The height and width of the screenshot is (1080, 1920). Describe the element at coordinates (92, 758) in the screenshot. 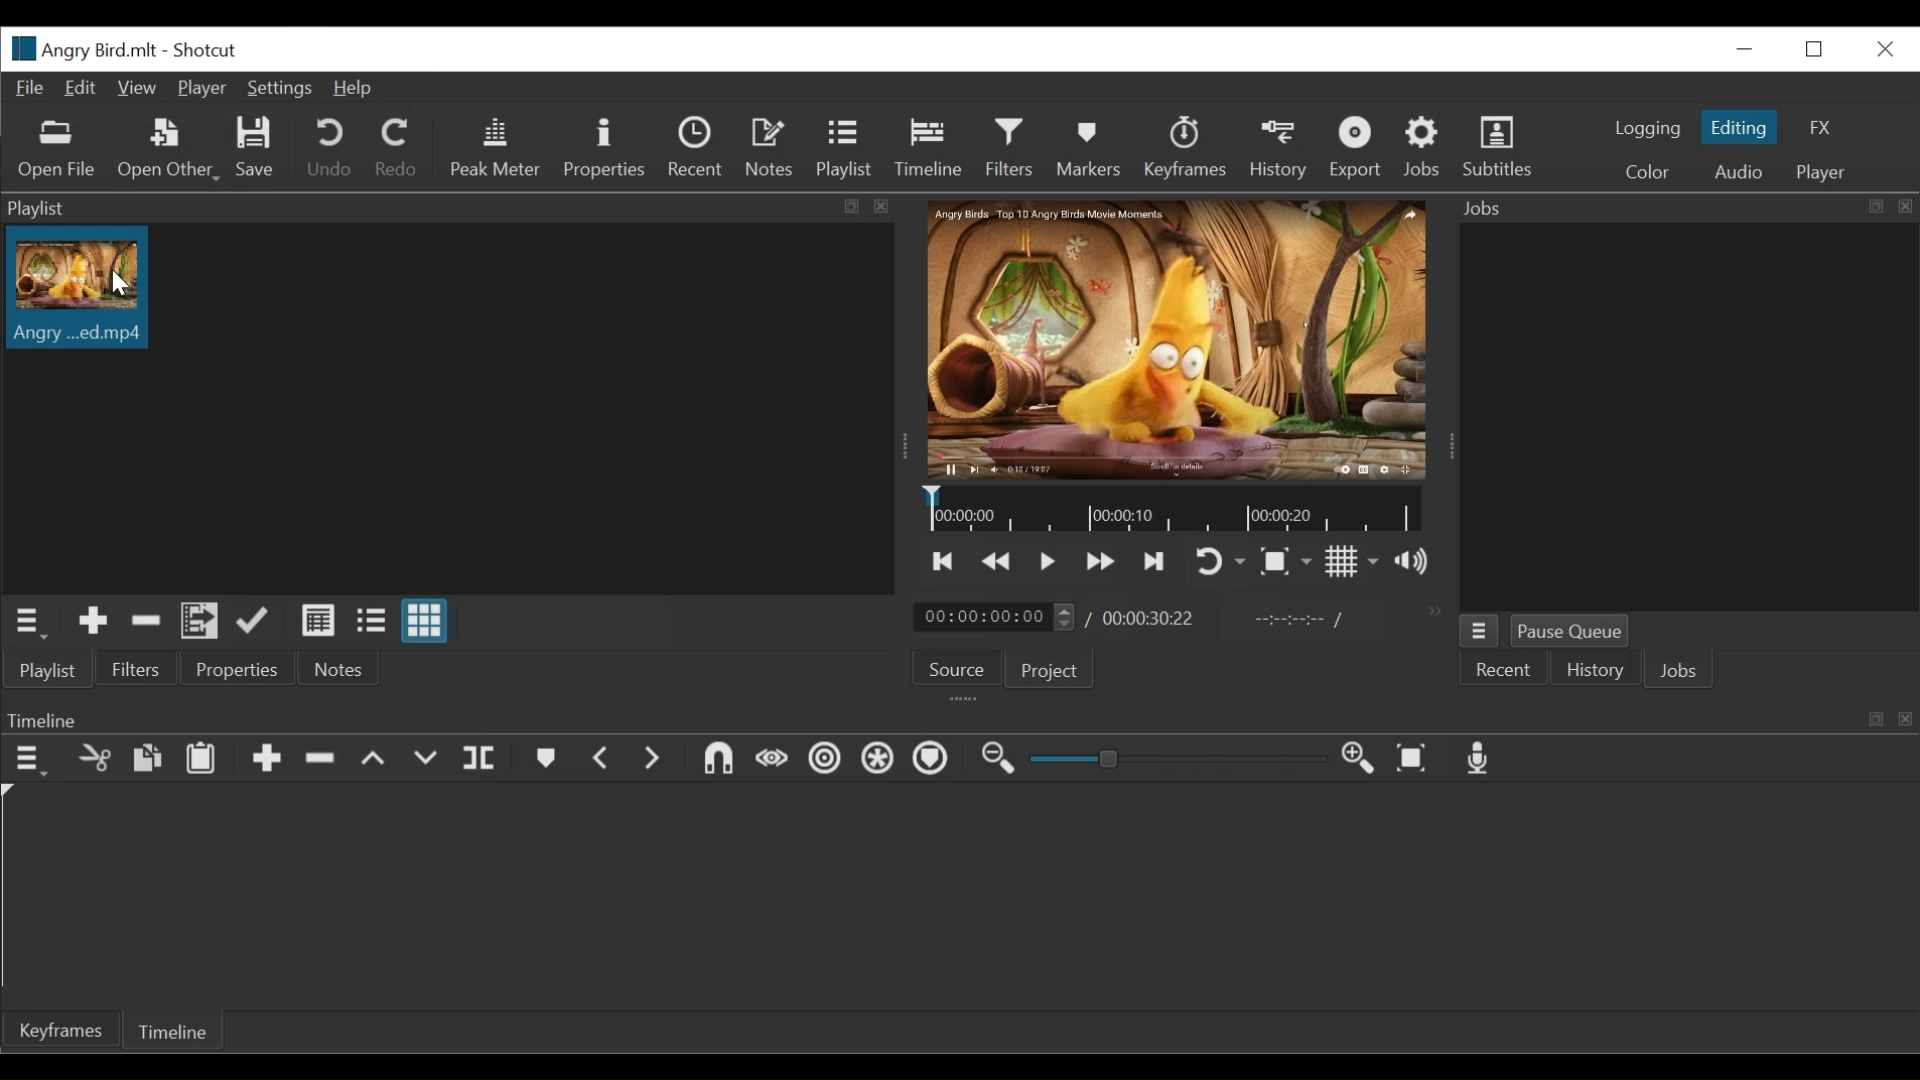

I see `cut` at that location.